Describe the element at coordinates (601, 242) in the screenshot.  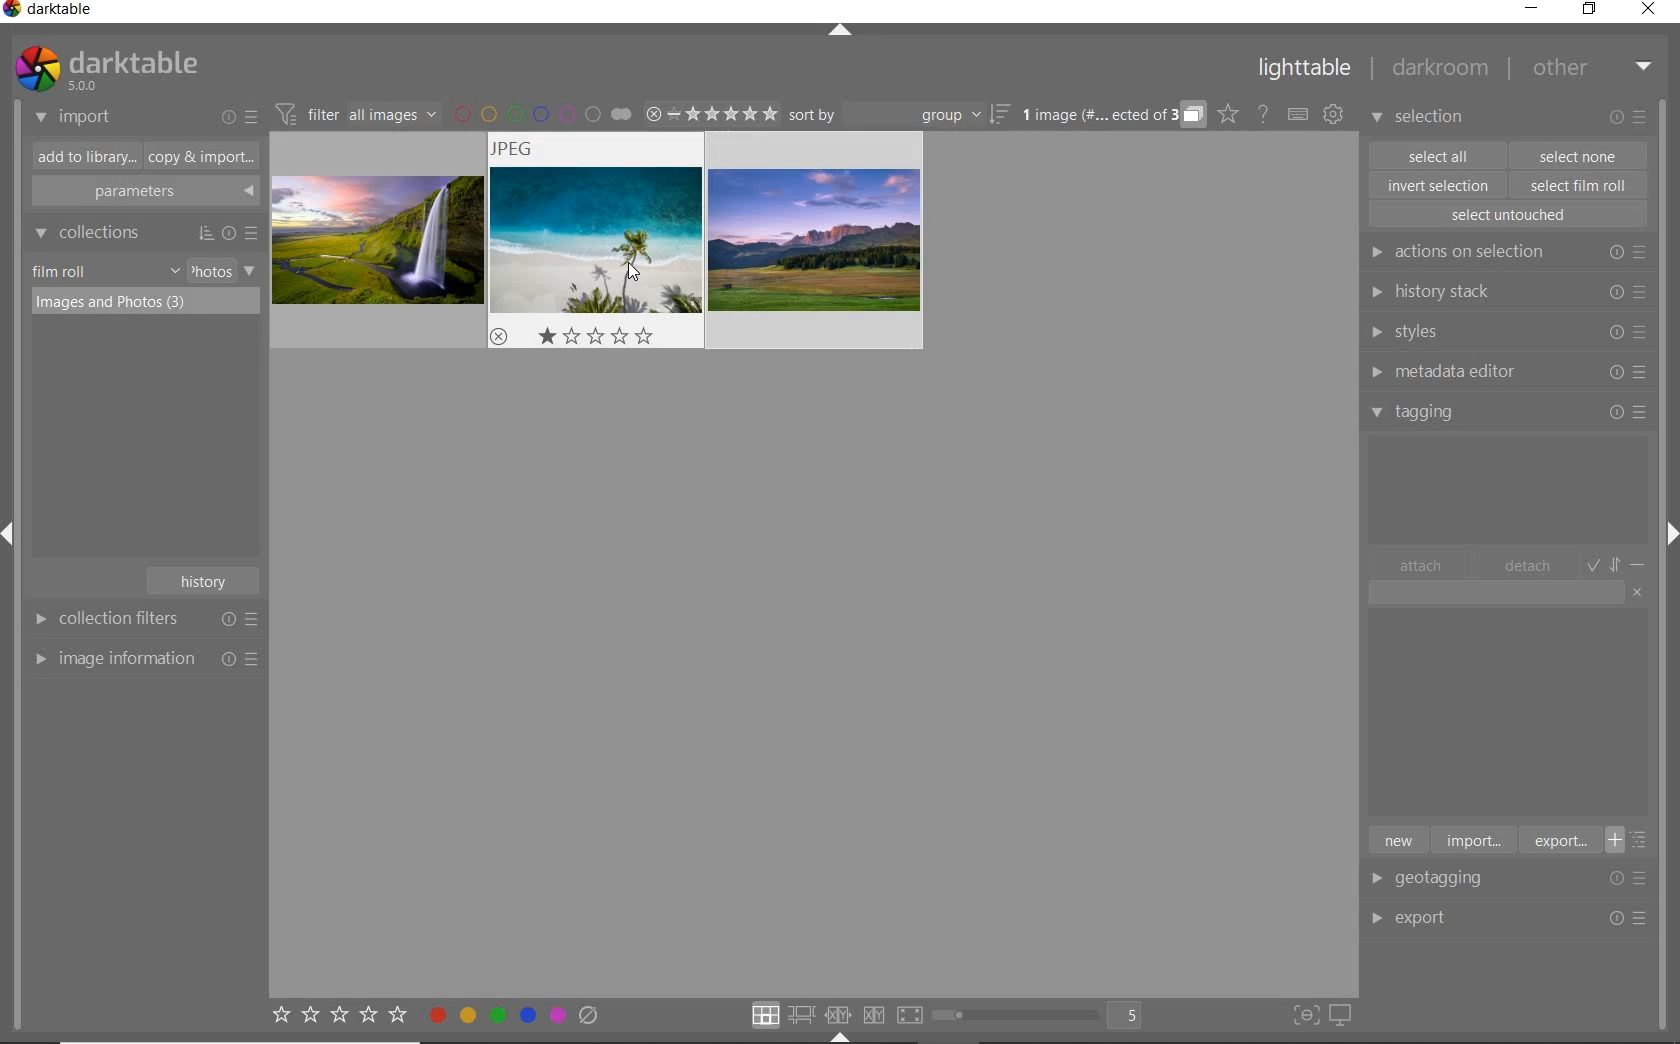
I see `images` at that location.